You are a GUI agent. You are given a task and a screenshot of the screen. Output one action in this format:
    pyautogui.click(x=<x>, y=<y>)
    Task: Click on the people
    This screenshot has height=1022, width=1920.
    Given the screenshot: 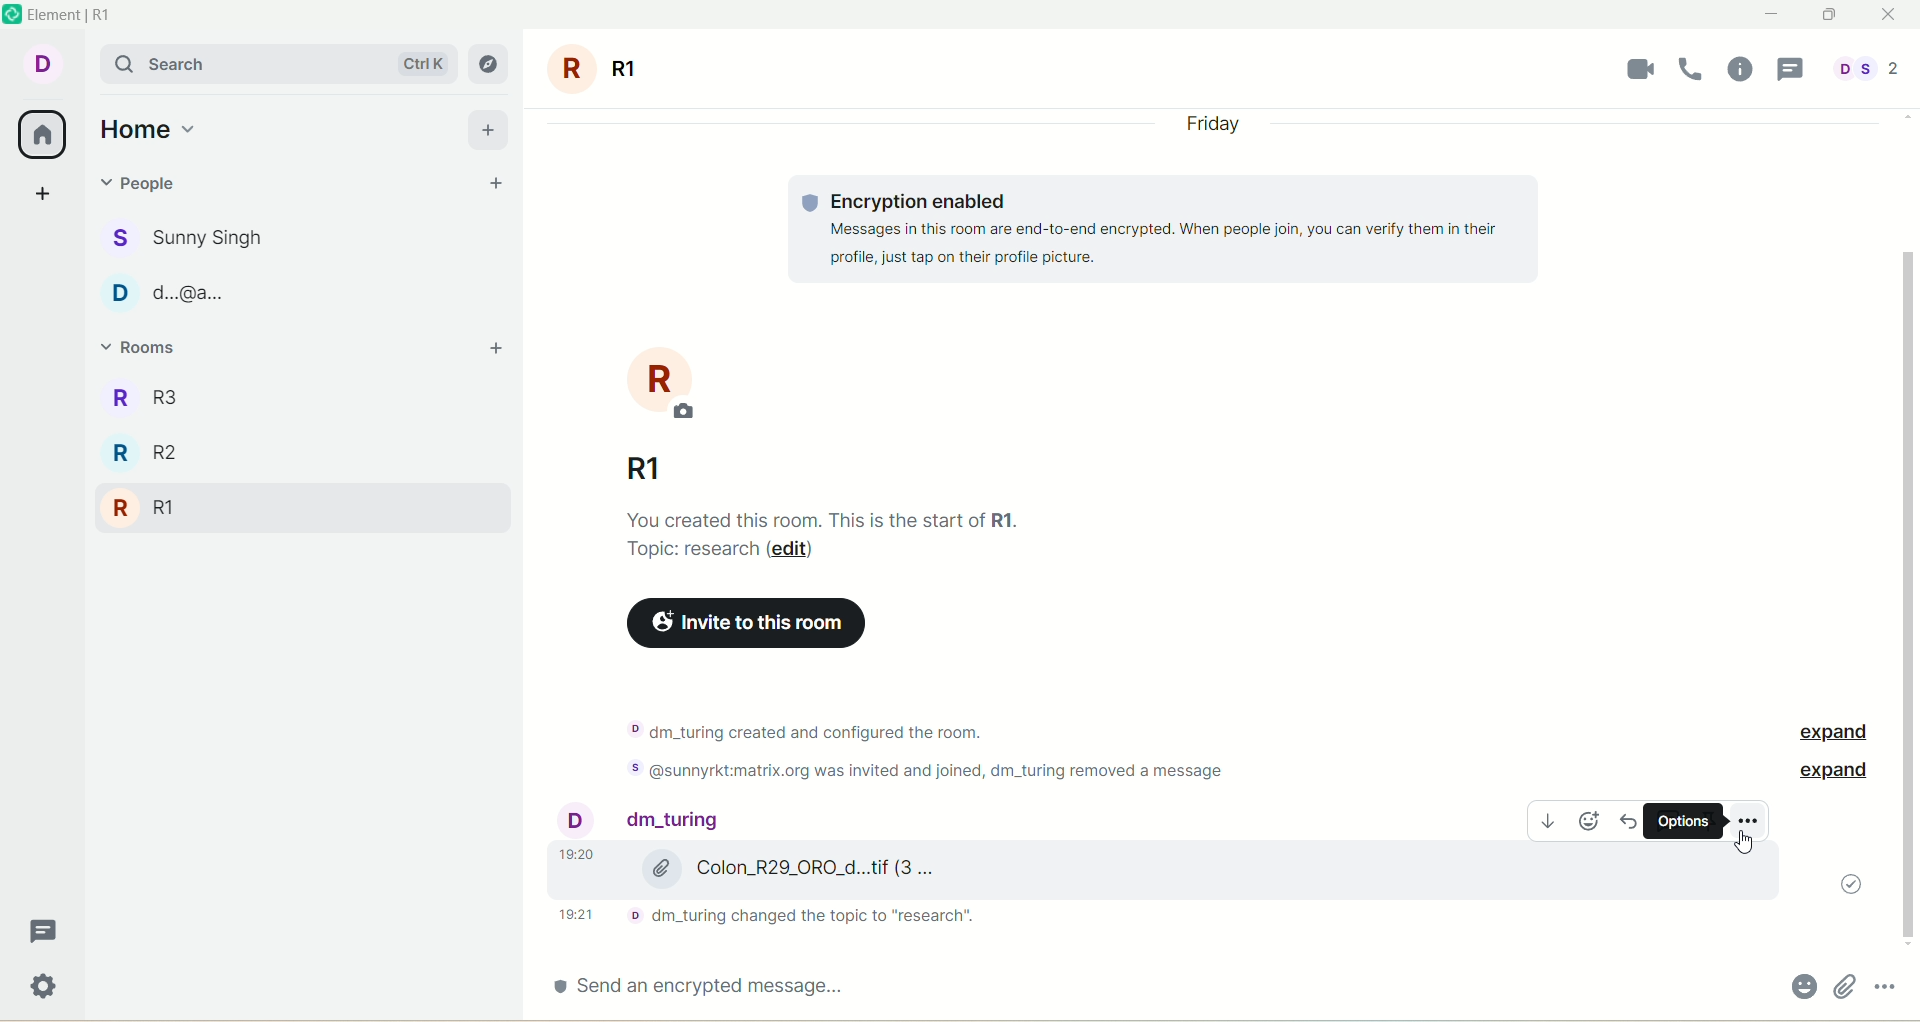 What is the action you would take?
    pyautogui.click(x=154, y=188)
    